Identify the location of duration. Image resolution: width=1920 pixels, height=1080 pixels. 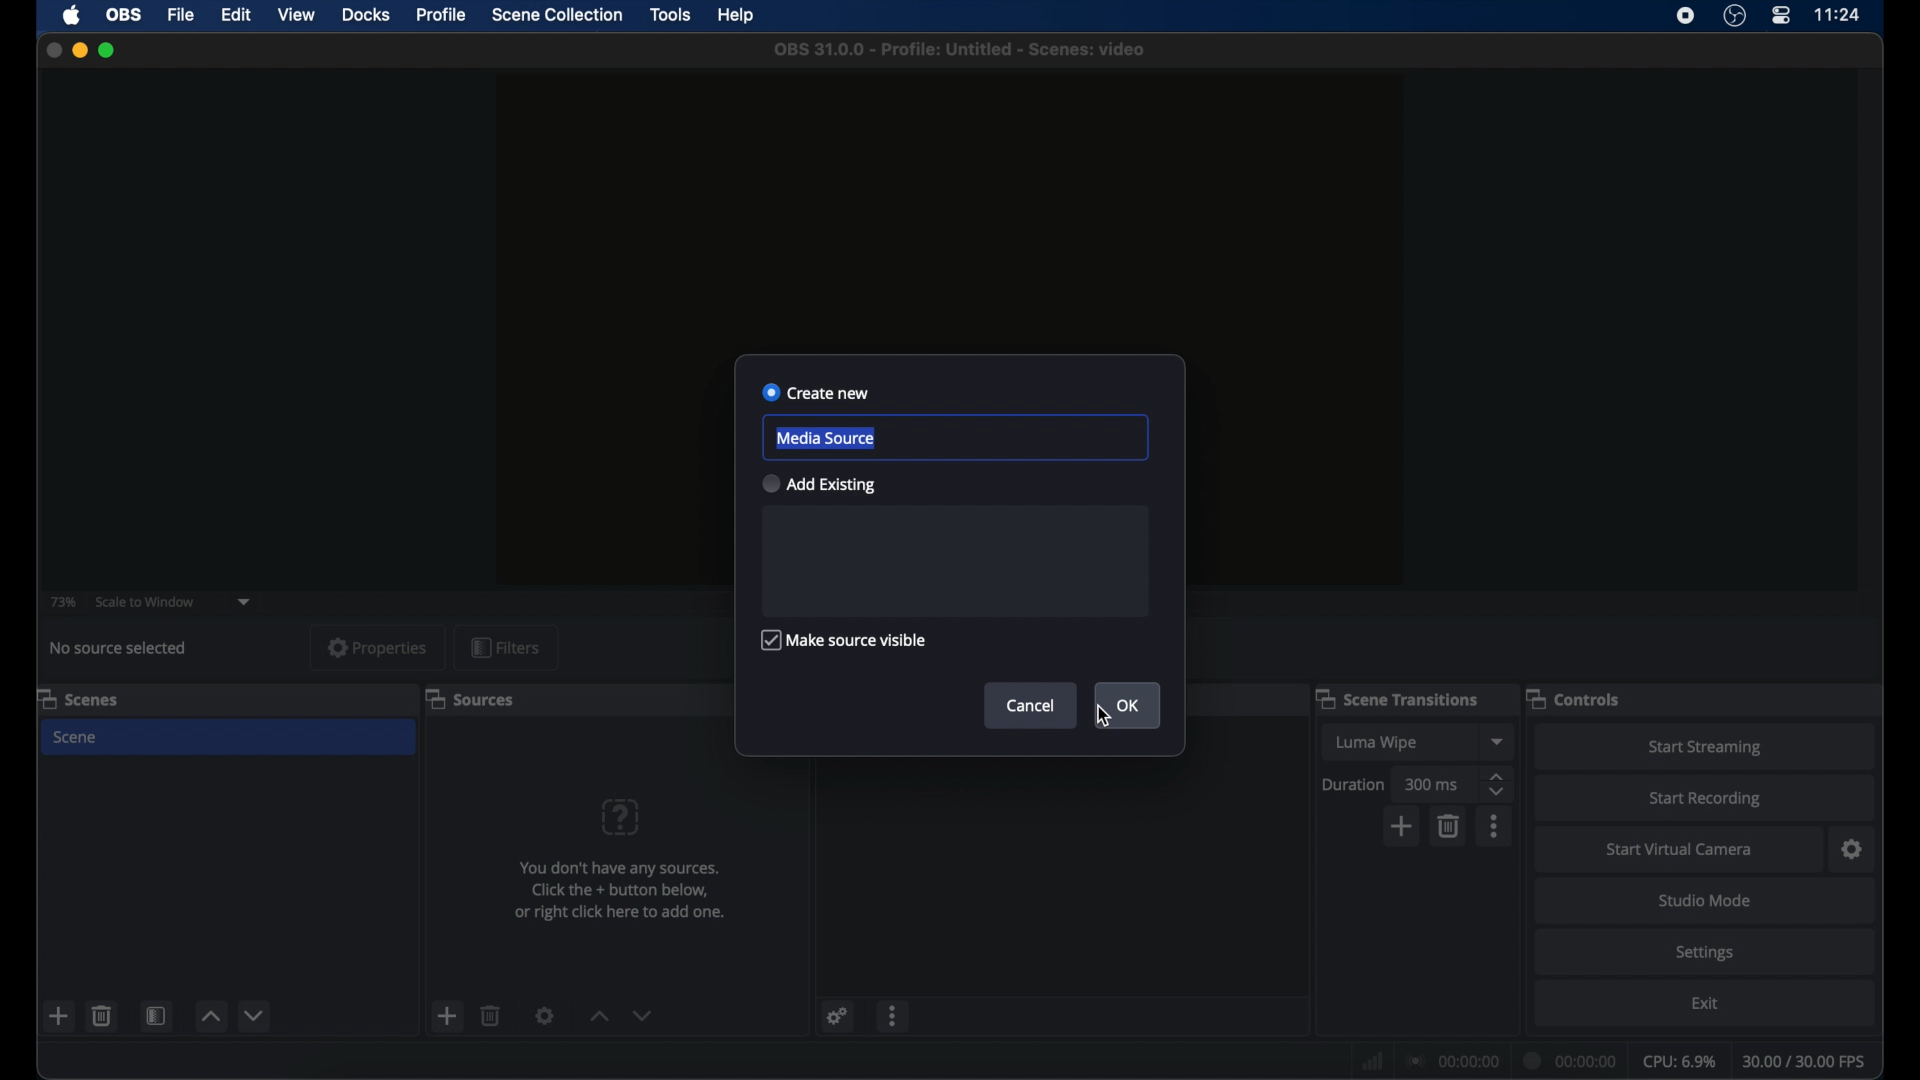
(1571, 1061).